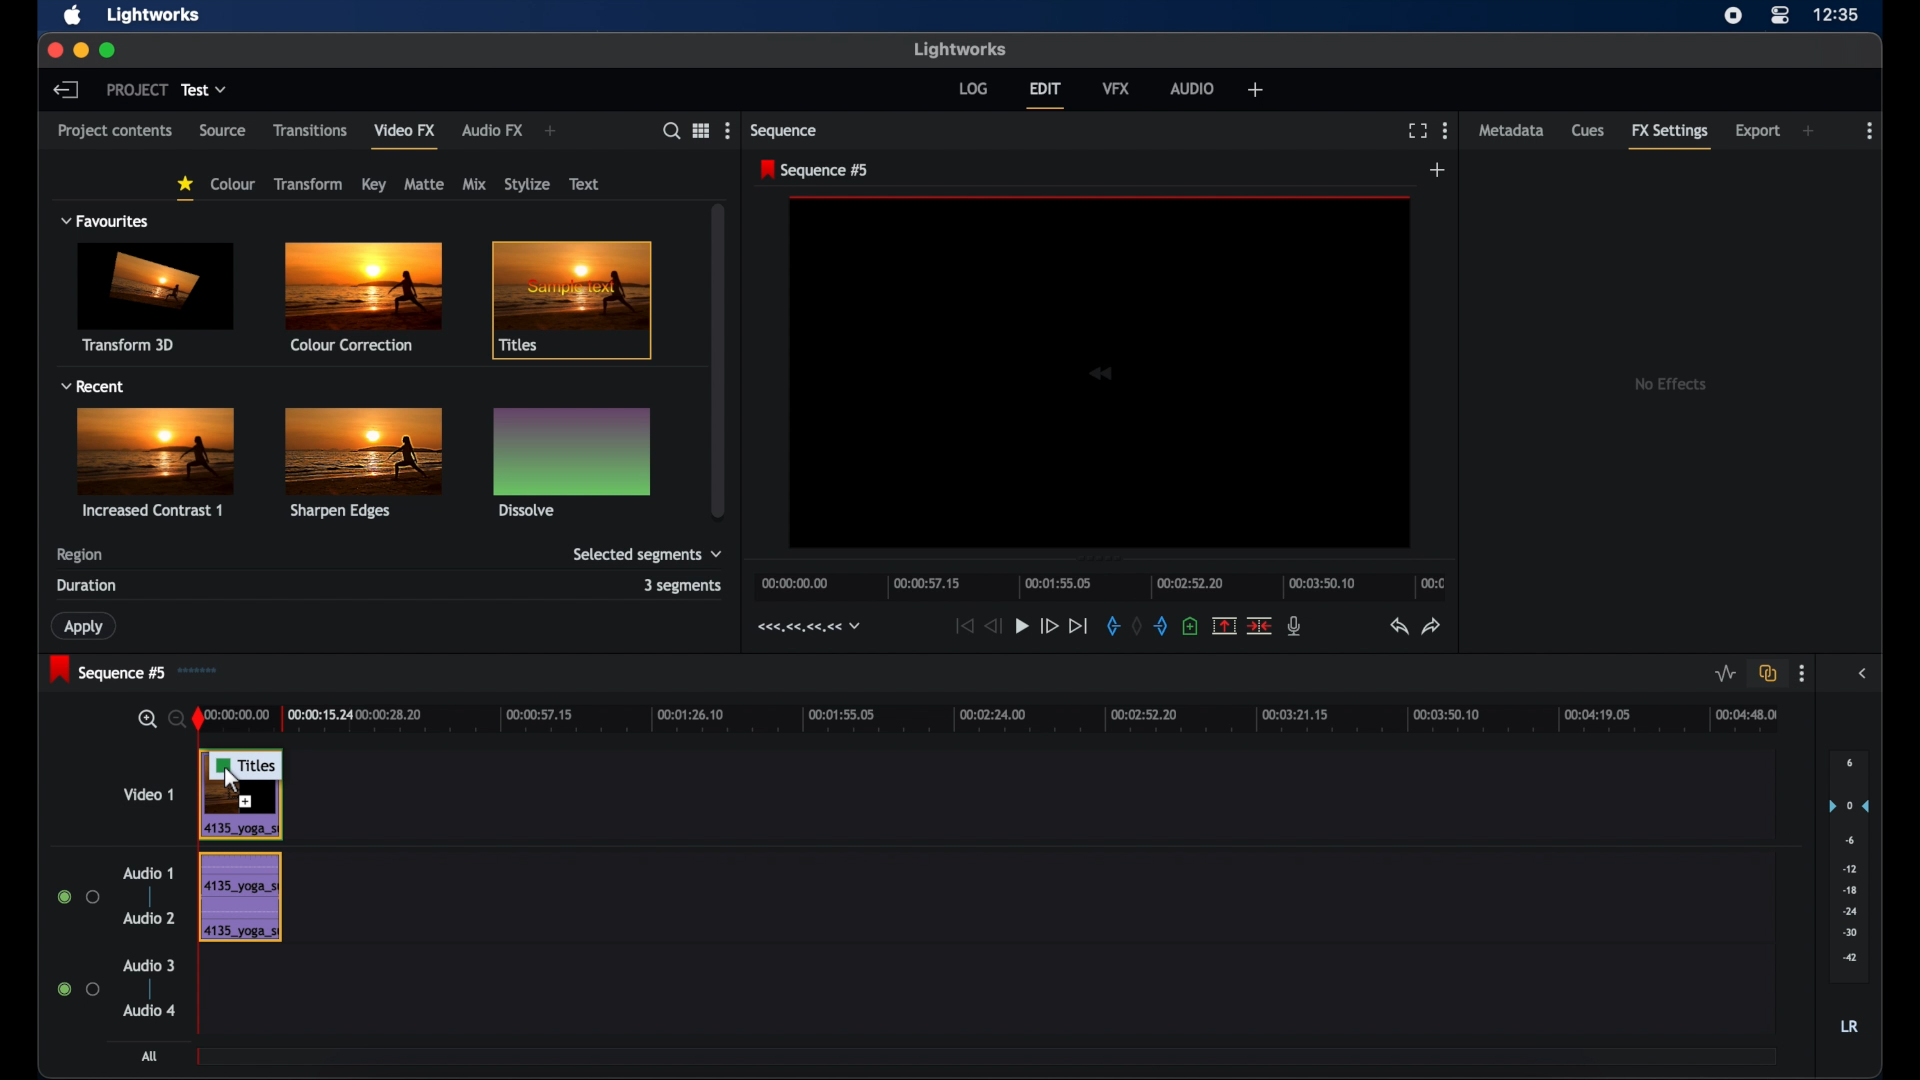  Describe the element at coordinates (106, 221) in the screenshot. I see `favorites` at that location.